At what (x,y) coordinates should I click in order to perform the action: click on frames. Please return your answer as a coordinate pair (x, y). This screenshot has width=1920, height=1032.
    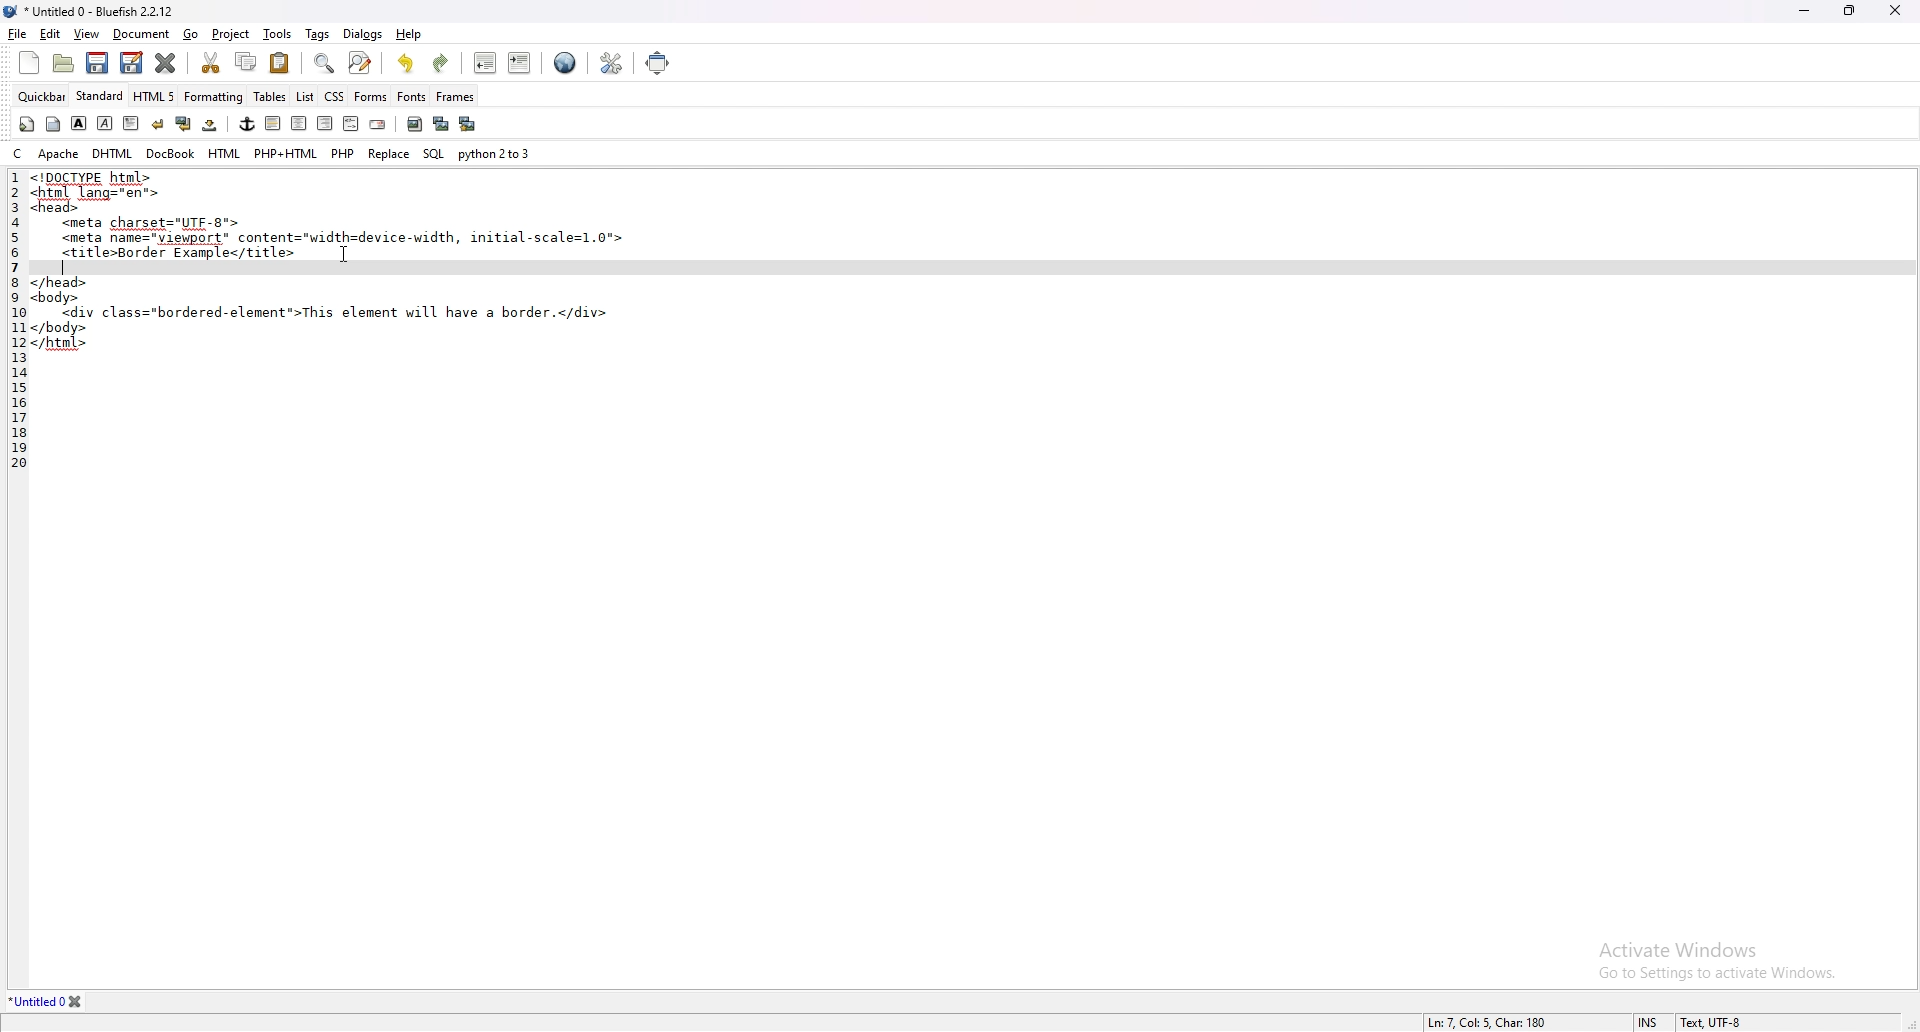
    Looking at the image, I should click on (455, 96).